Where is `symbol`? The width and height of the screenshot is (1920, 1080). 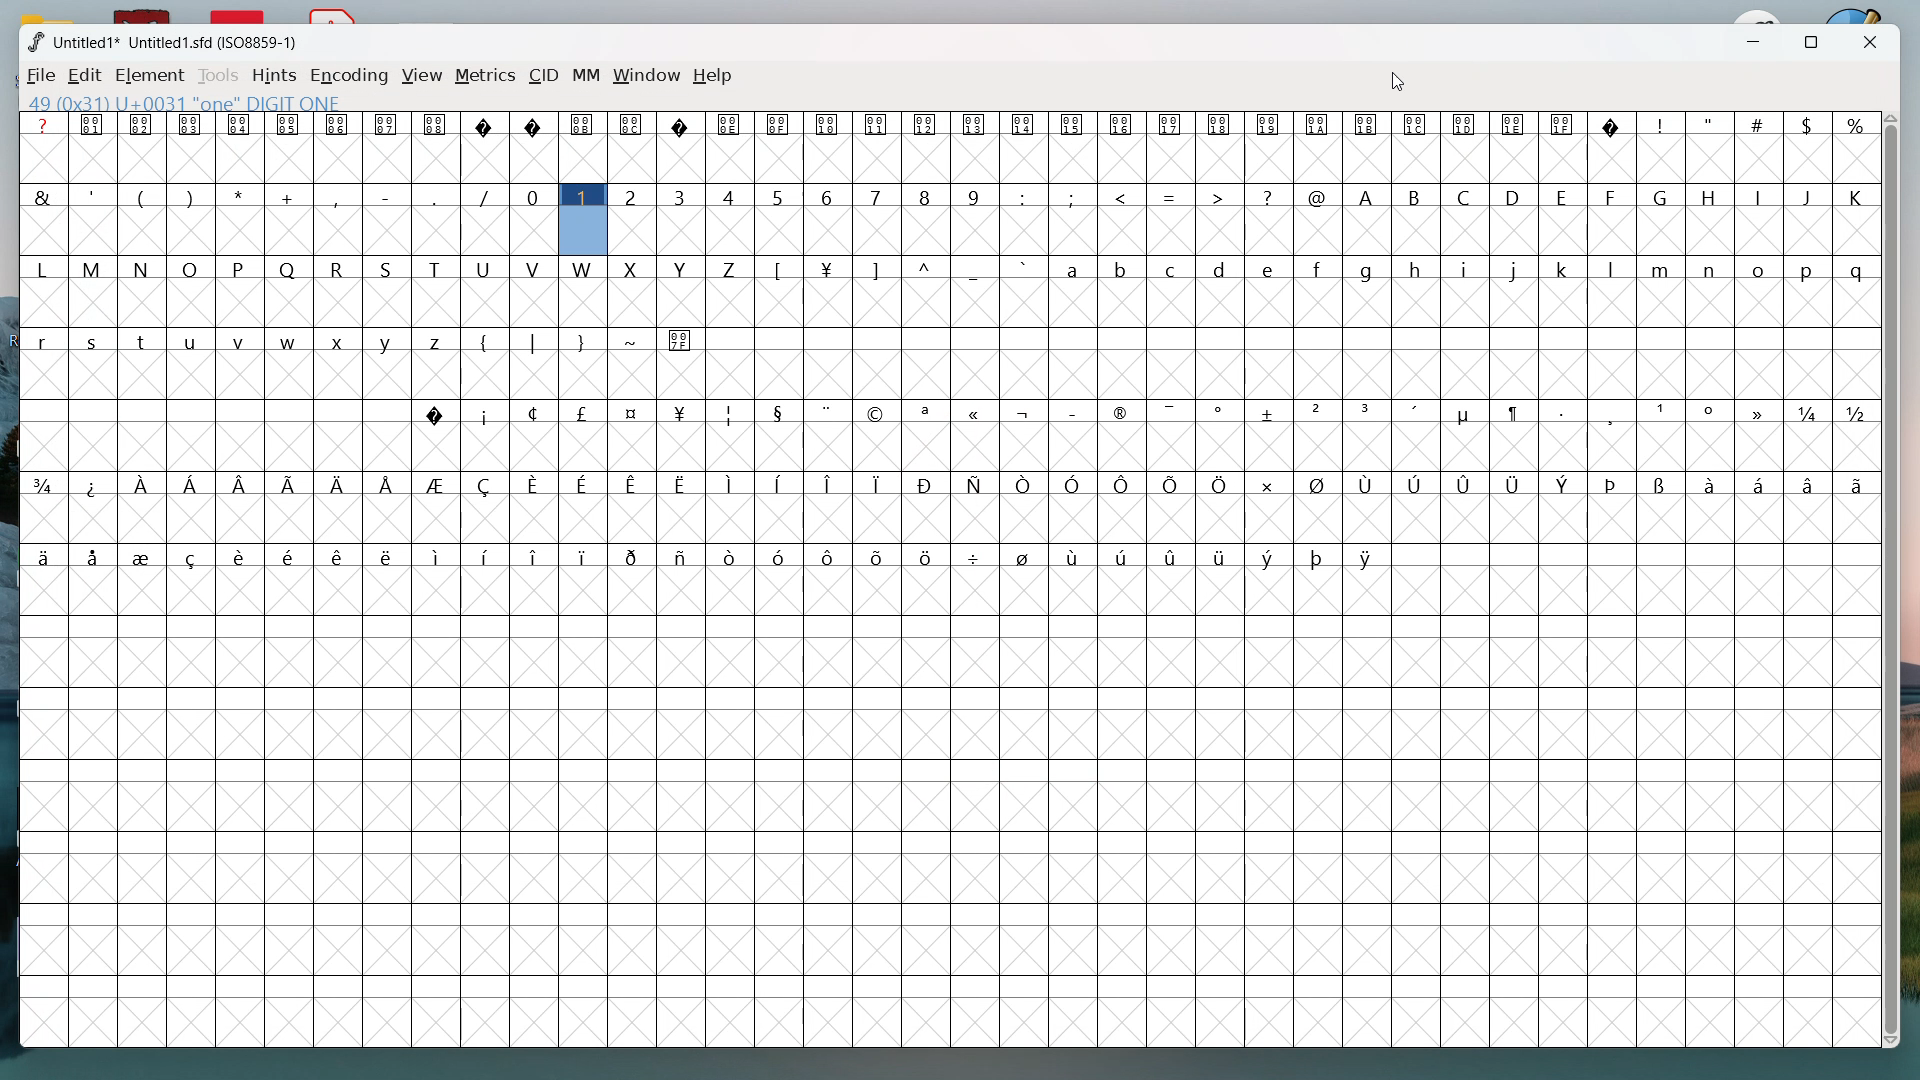 symbol is located at coordinates (1464, 483).